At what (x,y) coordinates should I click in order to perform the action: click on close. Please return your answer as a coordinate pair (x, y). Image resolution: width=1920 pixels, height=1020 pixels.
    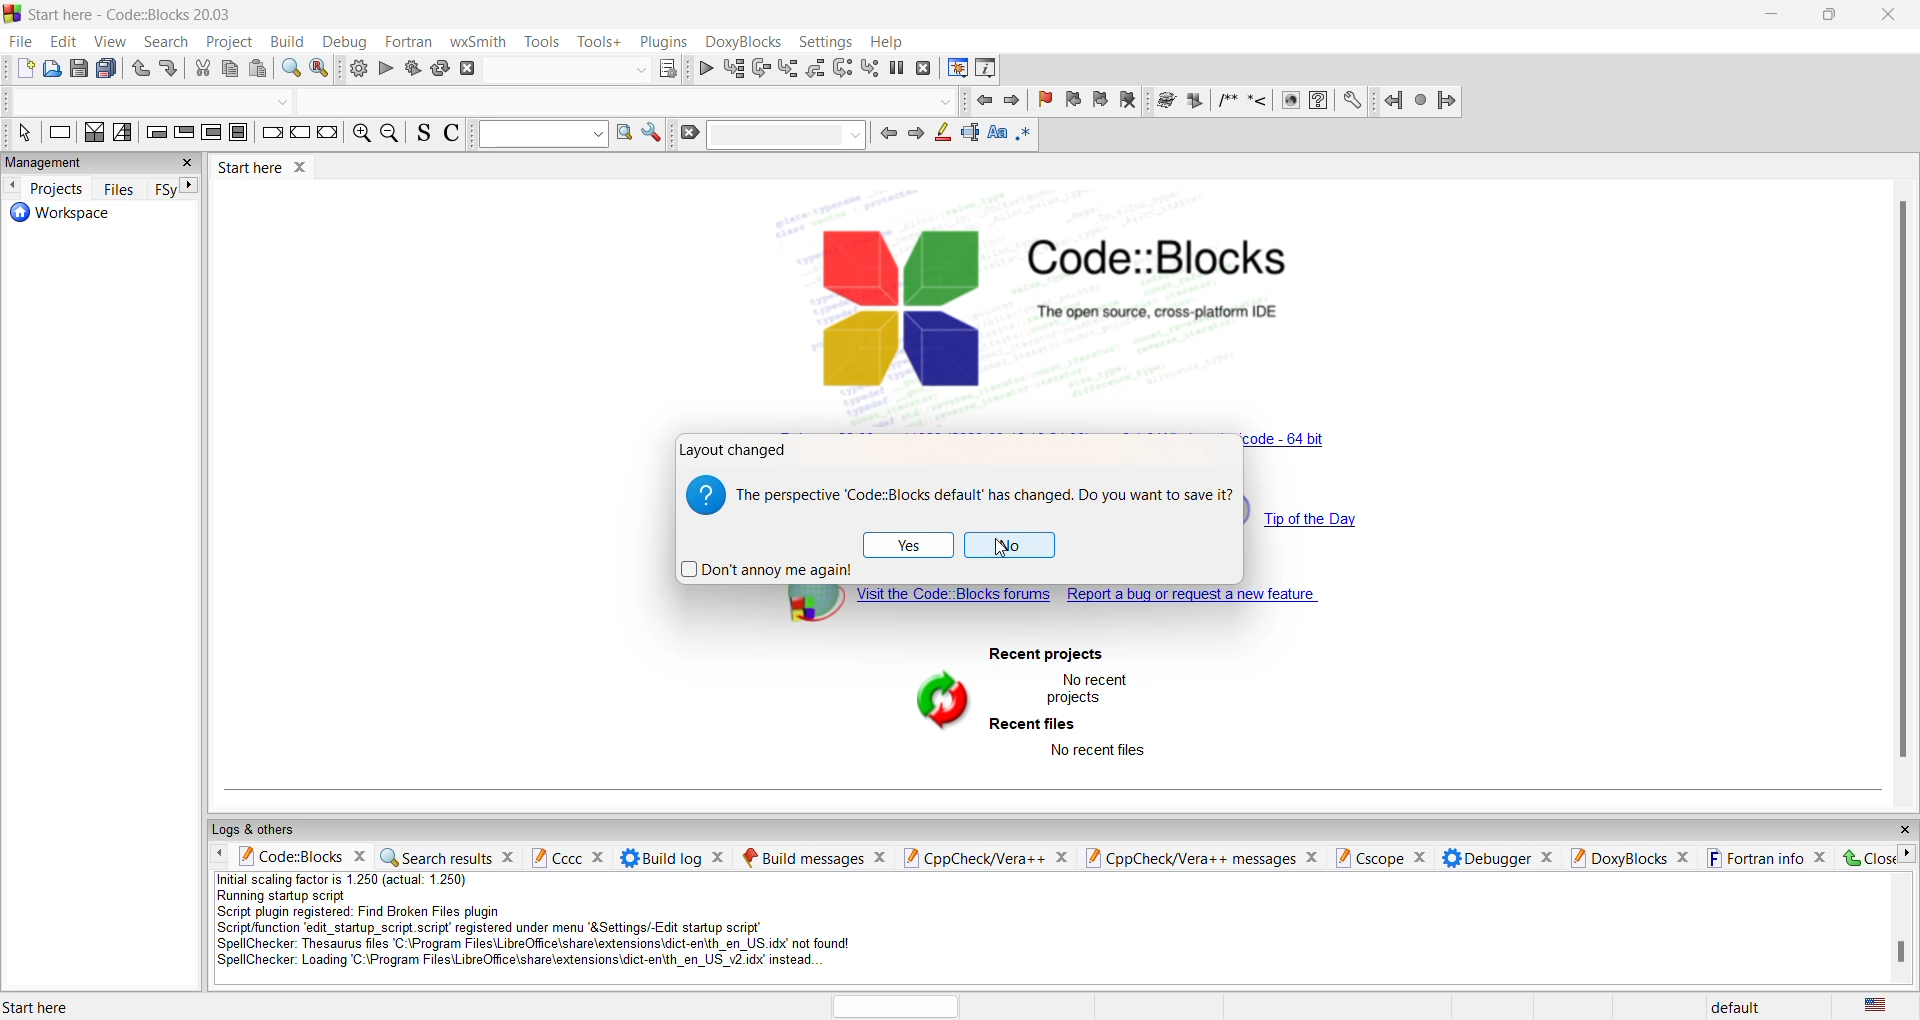
    Looking at the image, I should click on (506, 859).